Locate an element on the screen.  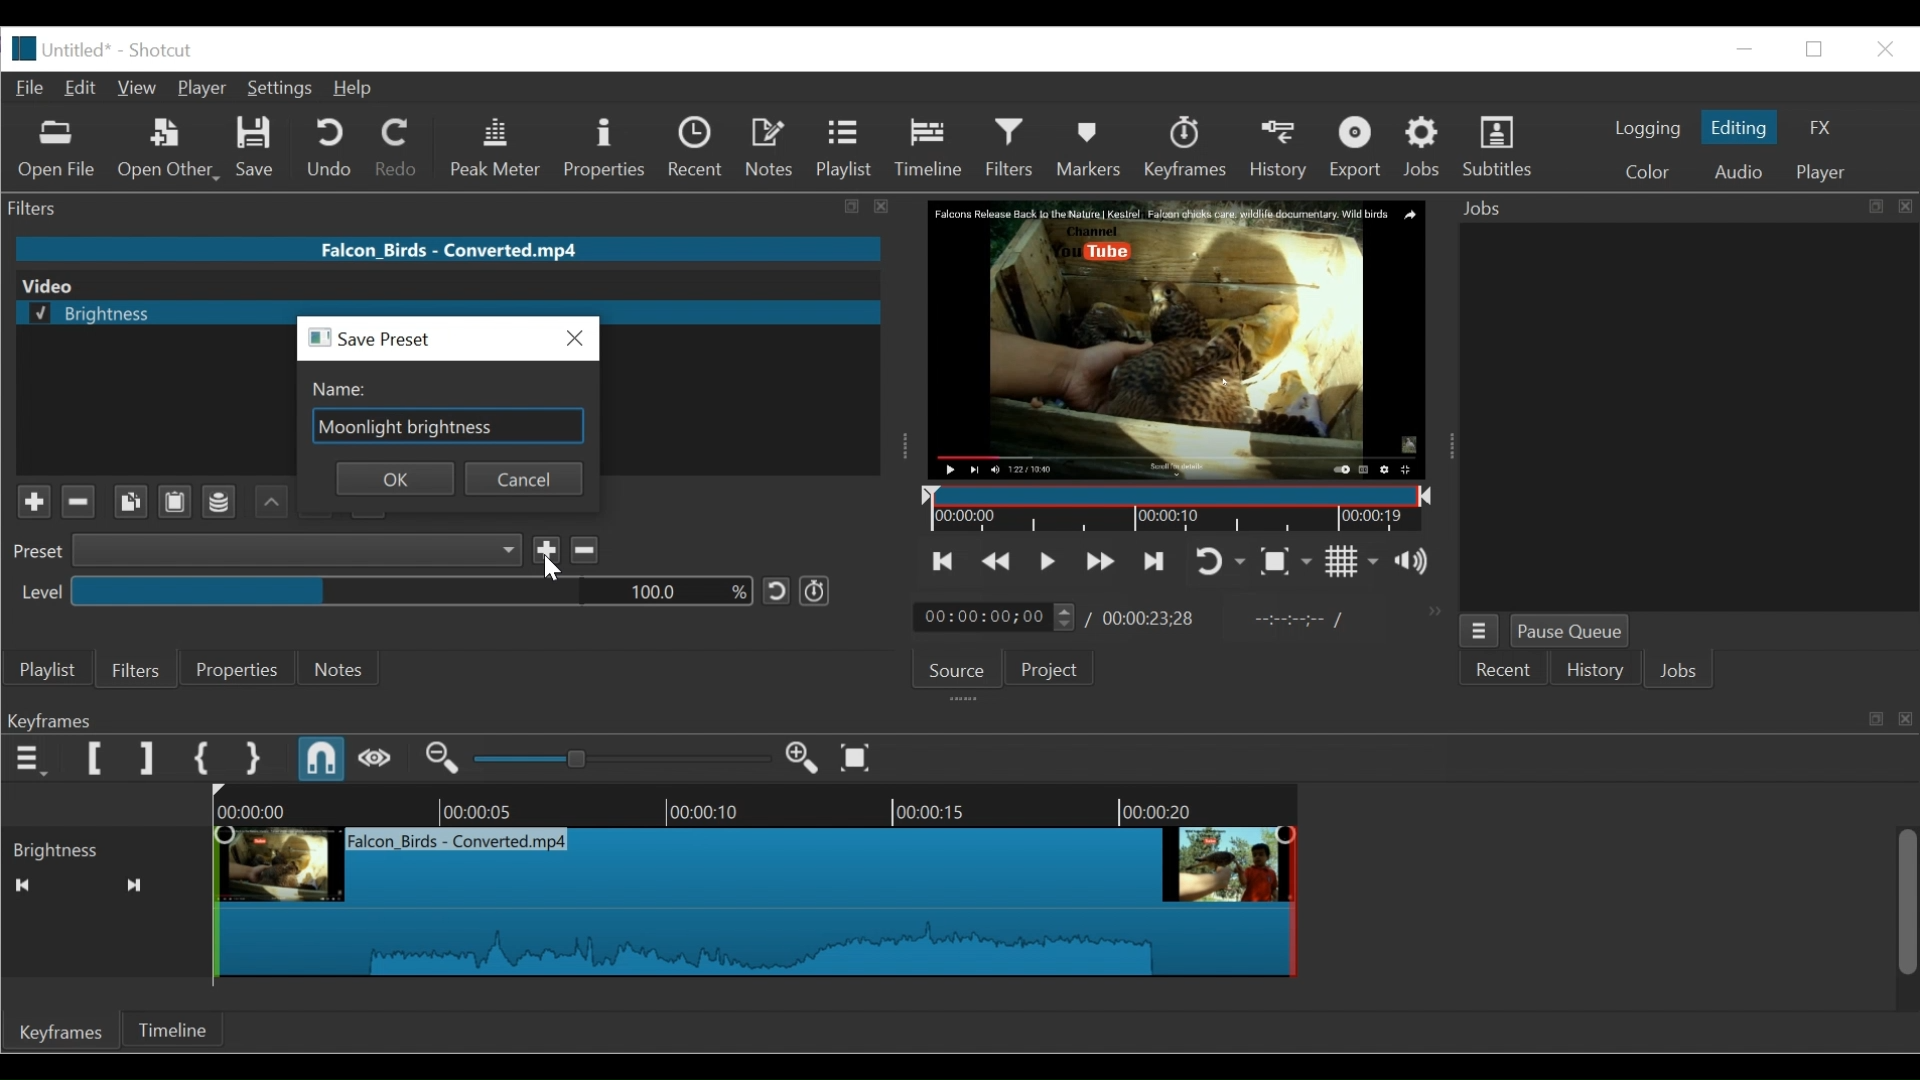
Undo is located at coordinates (333, 149).